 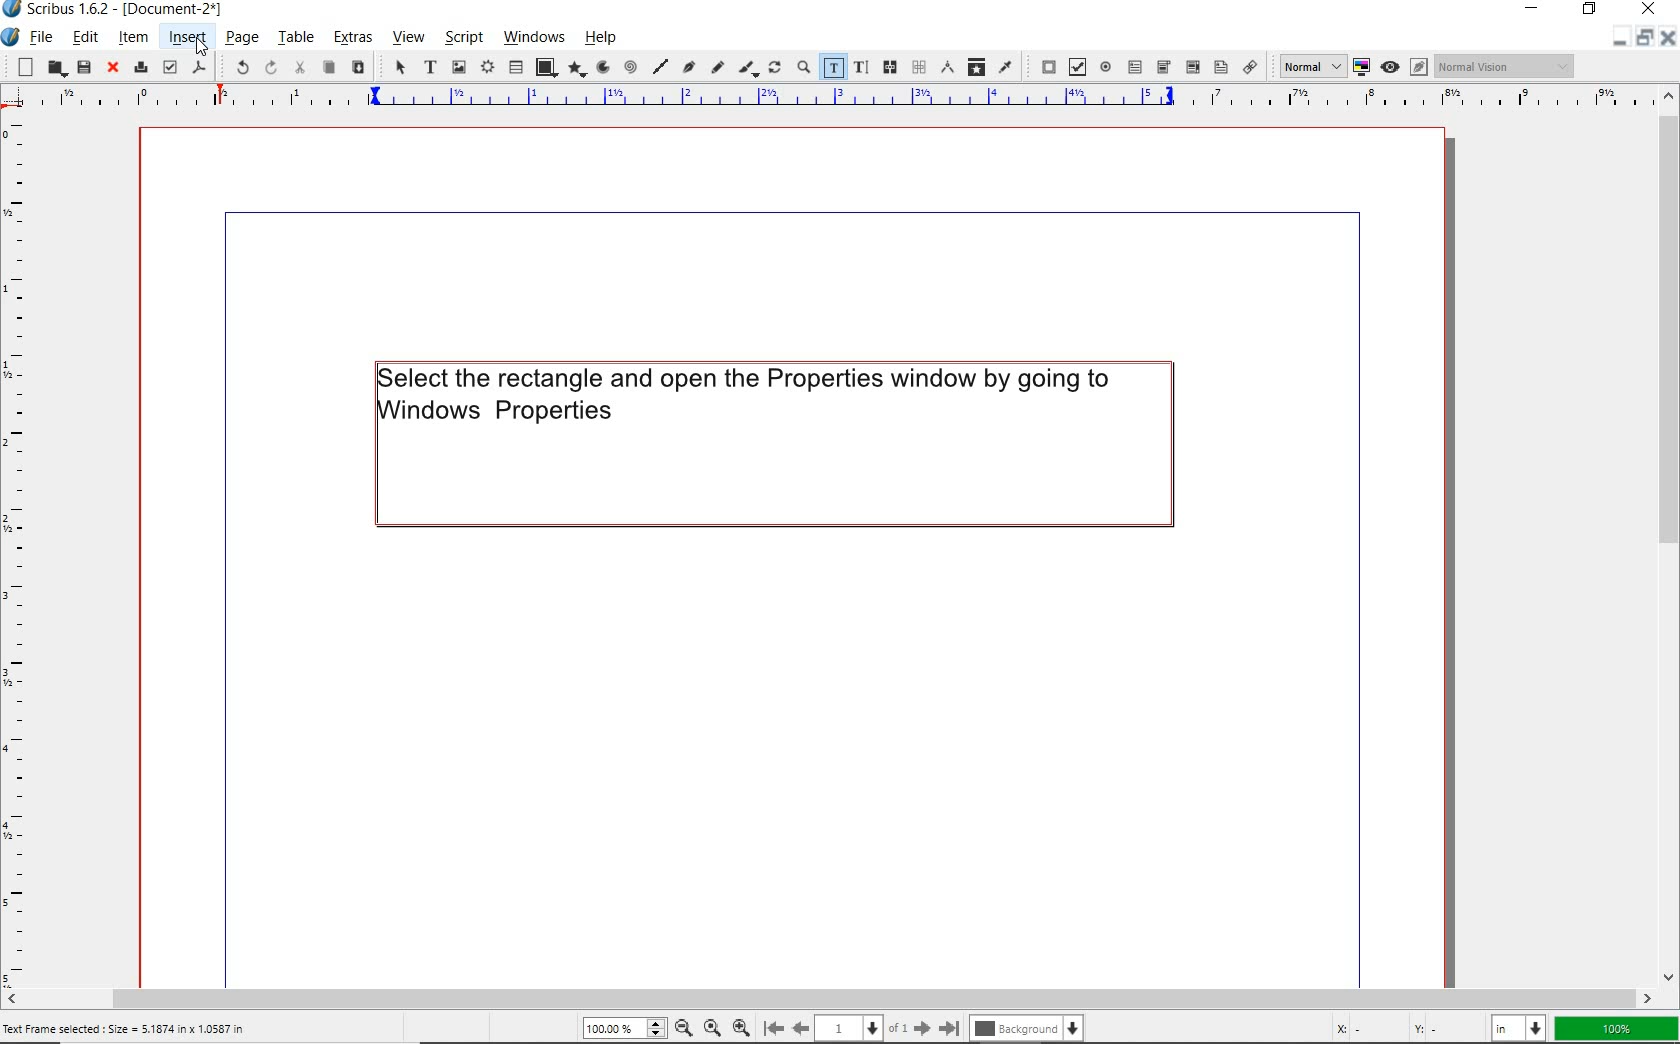 I want to click on text frame, so click(x=431, y=68).